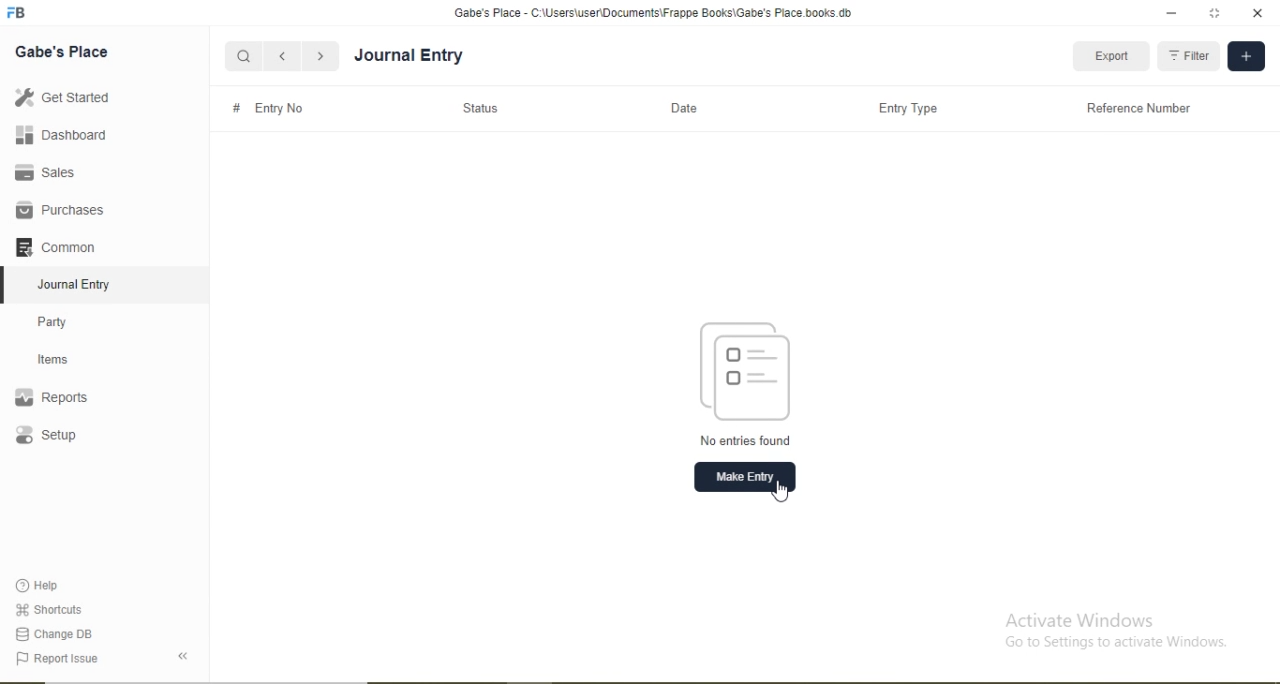 This screenshot has height=684, width=1280. I want to click on Party, so click(66, 320).